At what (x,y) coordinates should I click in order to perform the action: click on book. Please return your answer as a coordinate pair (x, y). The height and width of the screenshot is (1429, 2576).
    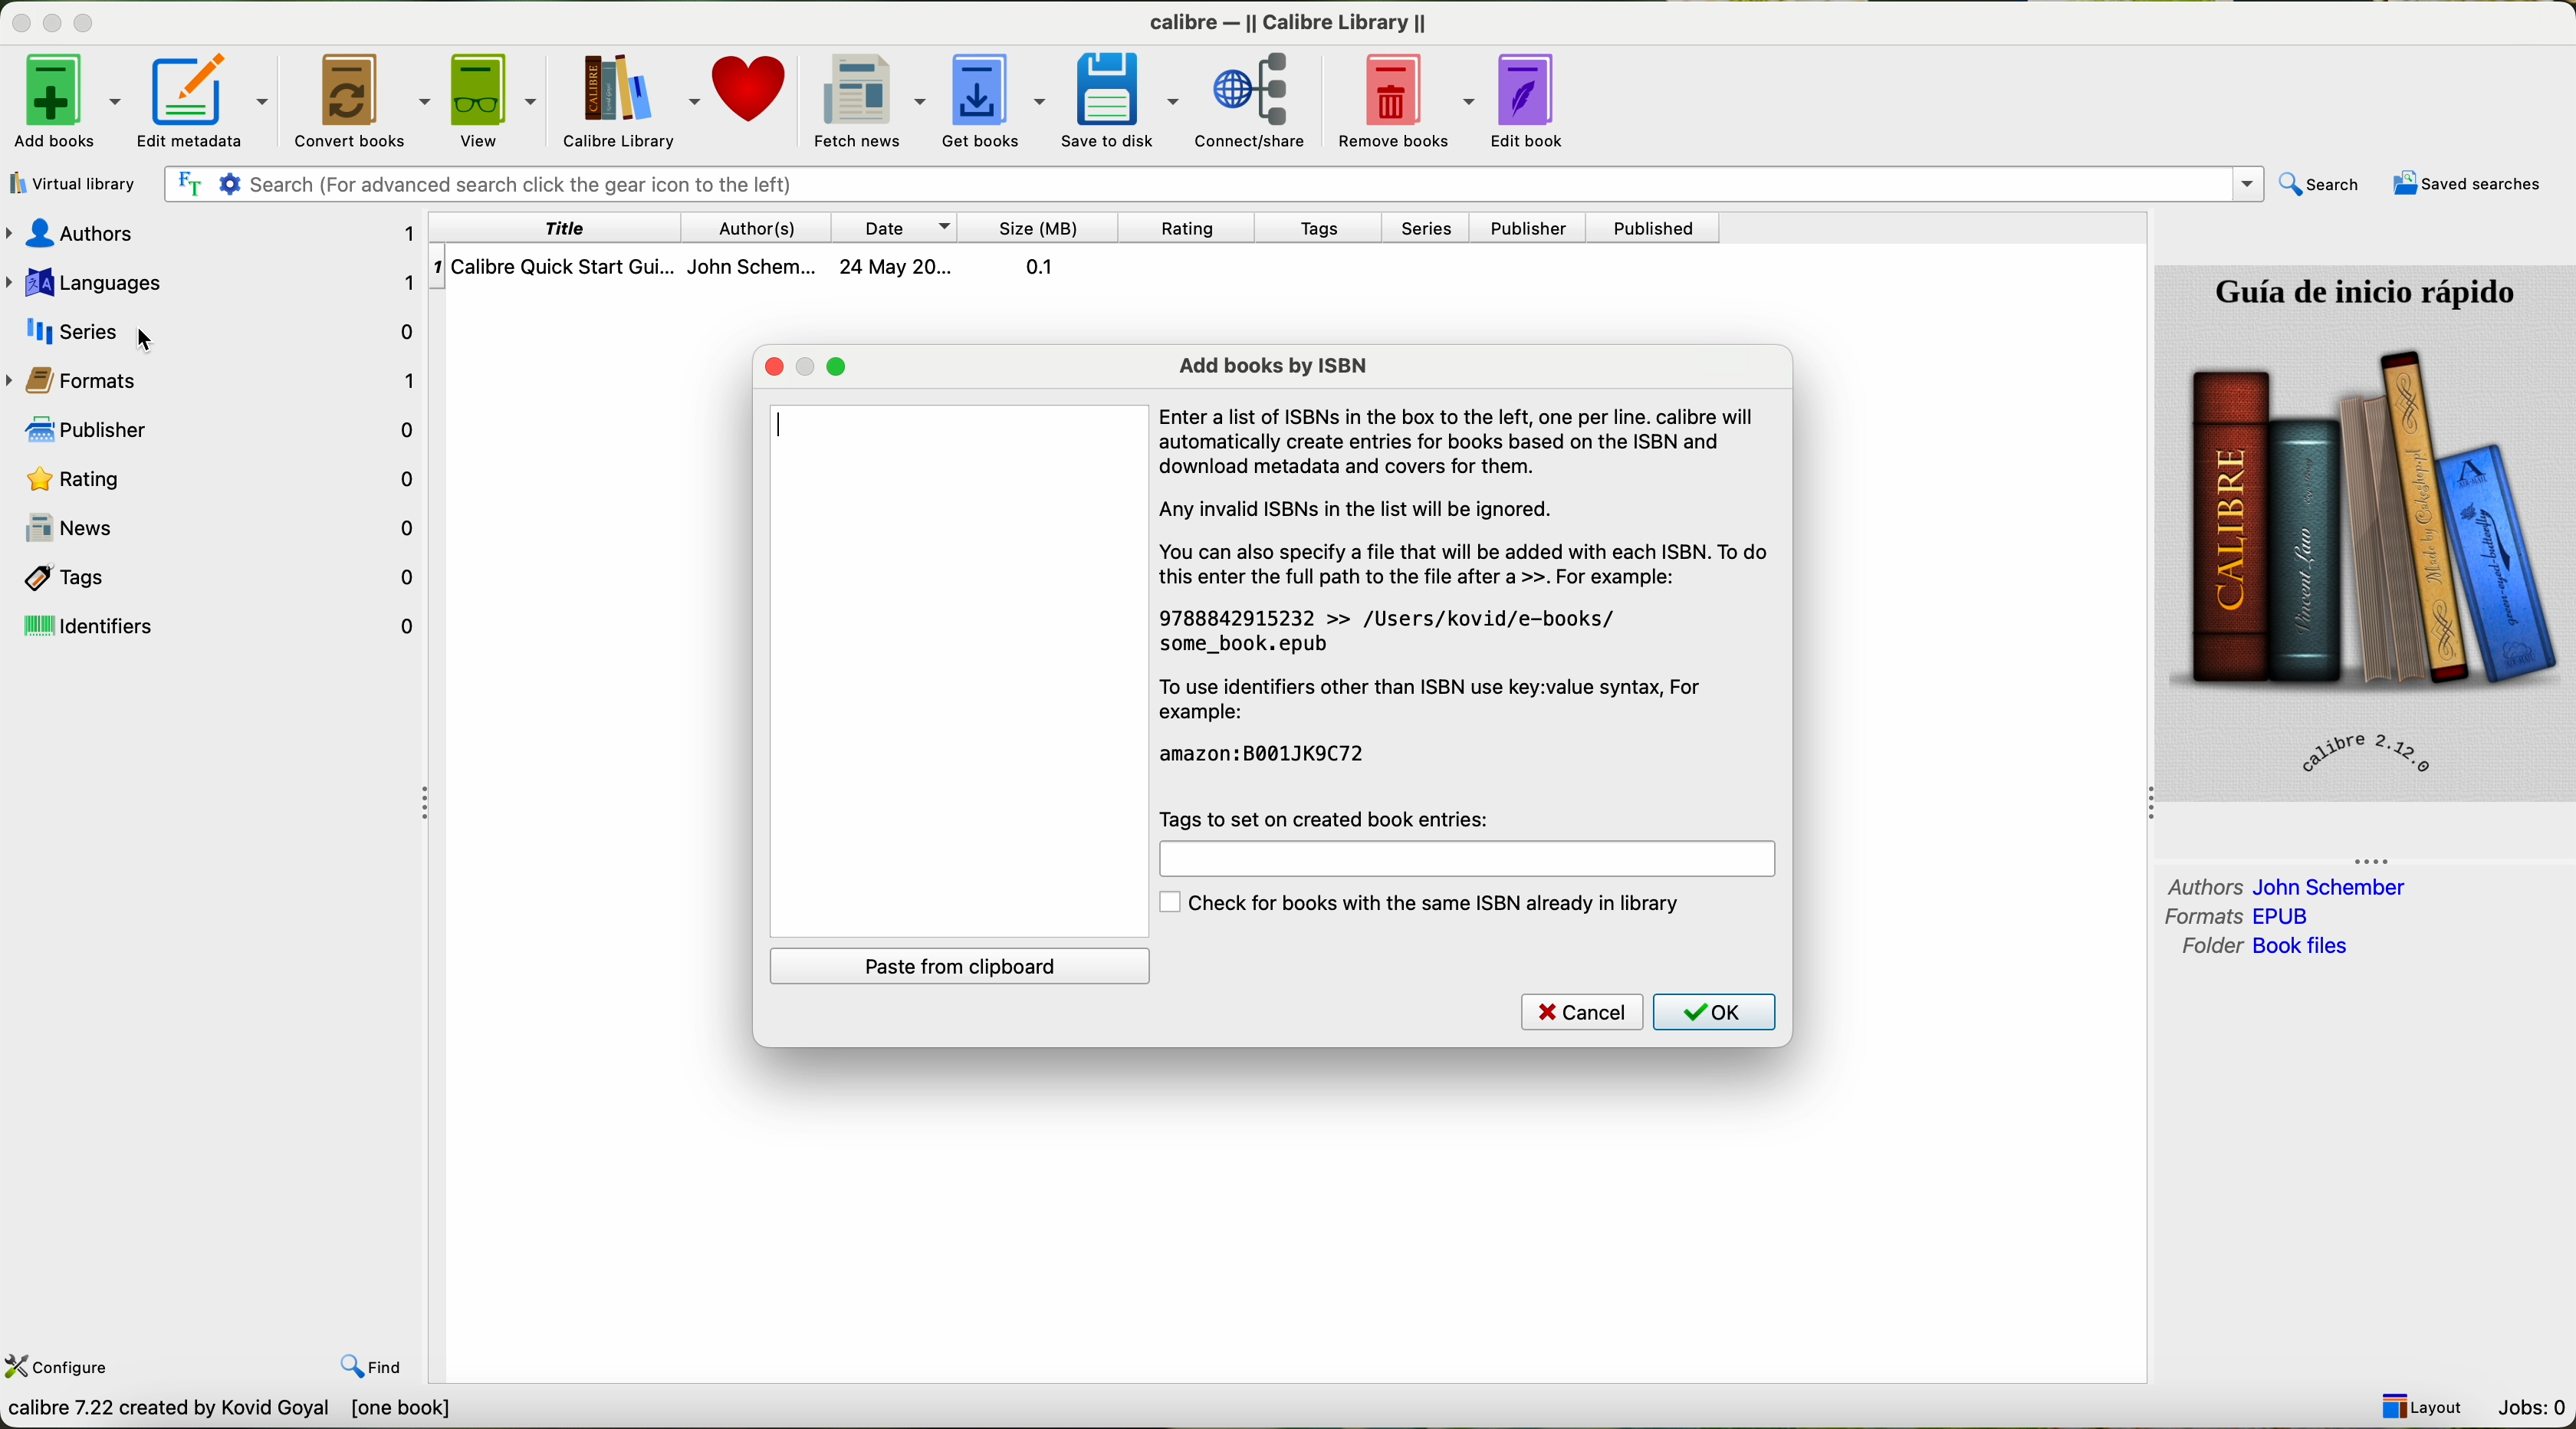
    Looking at the image, I should click on (779, 267).